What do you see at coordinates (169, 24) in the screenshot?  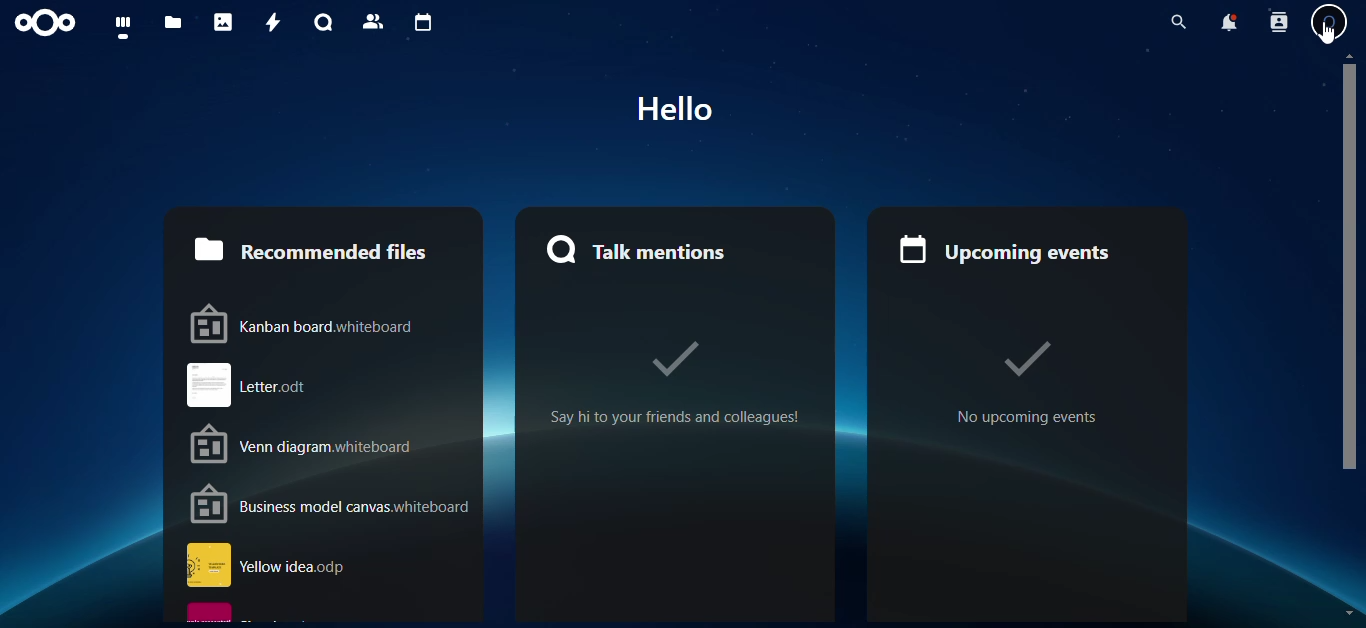 I see `files` at bounding box center [169, 24].